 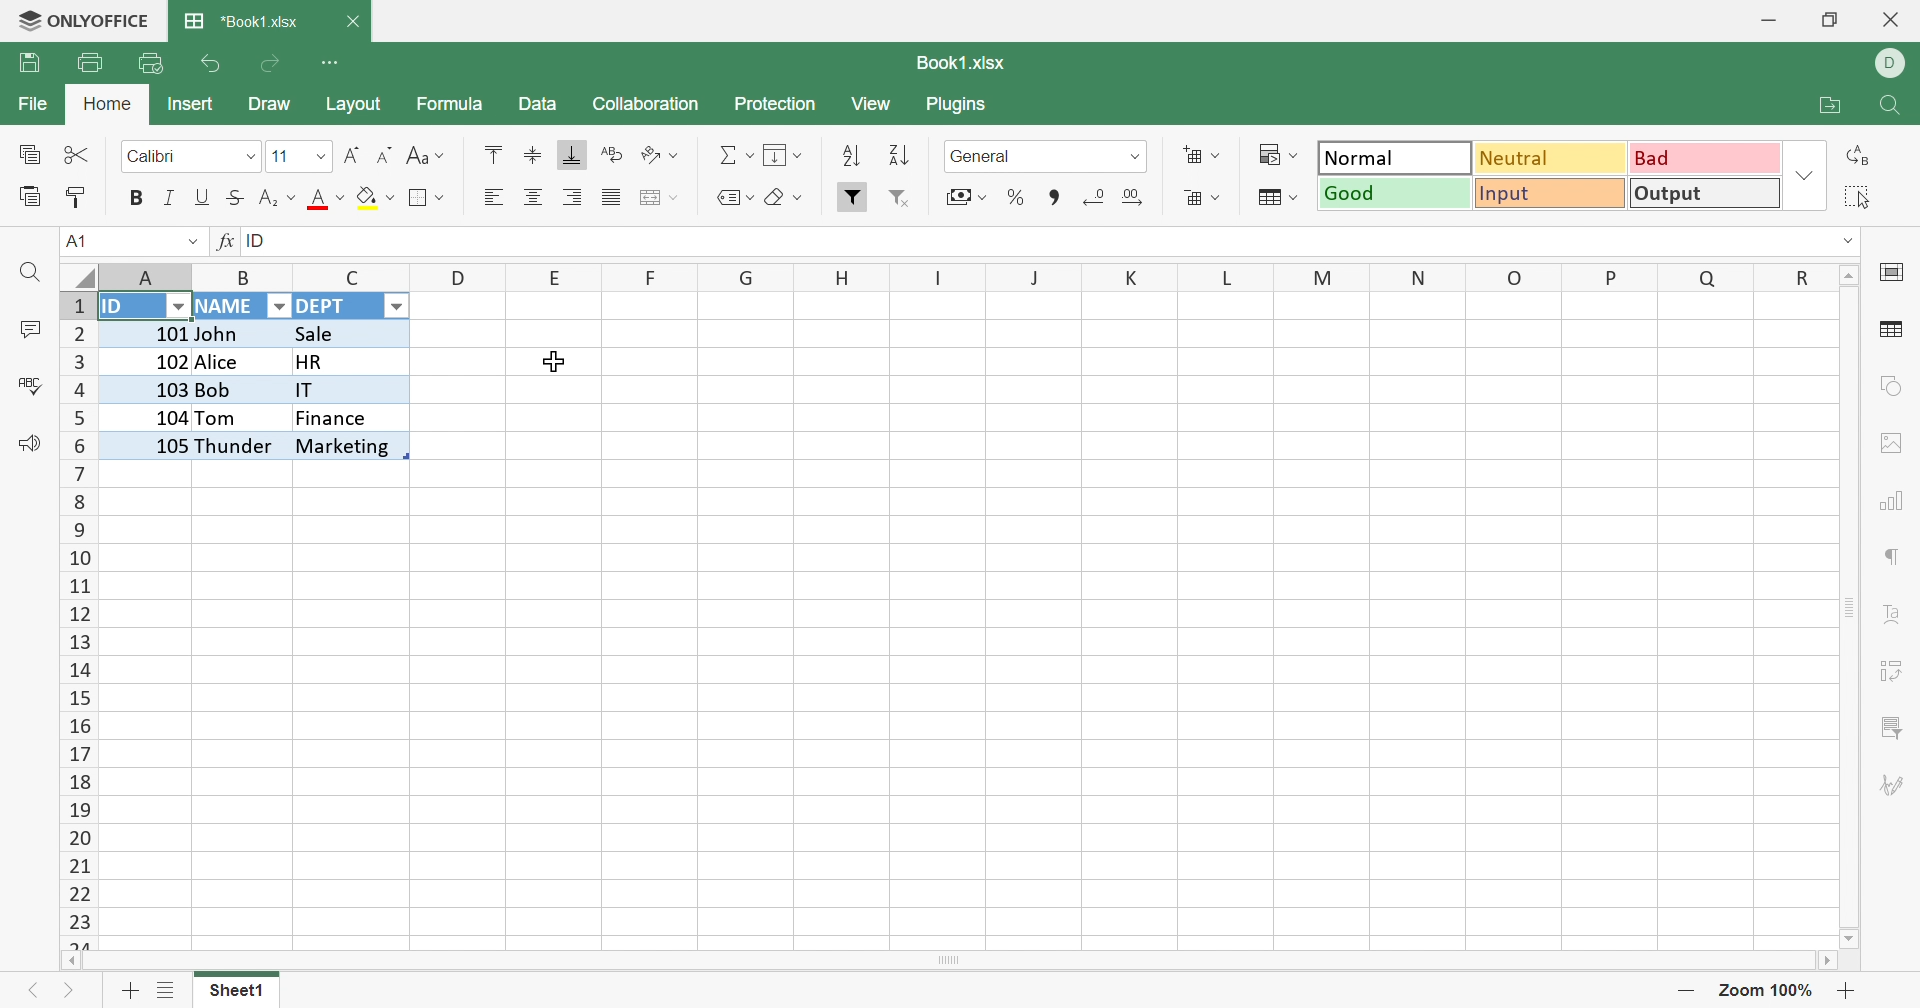 What do you see at coordinates (1766, 21) in the screenshot?
I see `Minimize` at bounding box center [1766, 21].